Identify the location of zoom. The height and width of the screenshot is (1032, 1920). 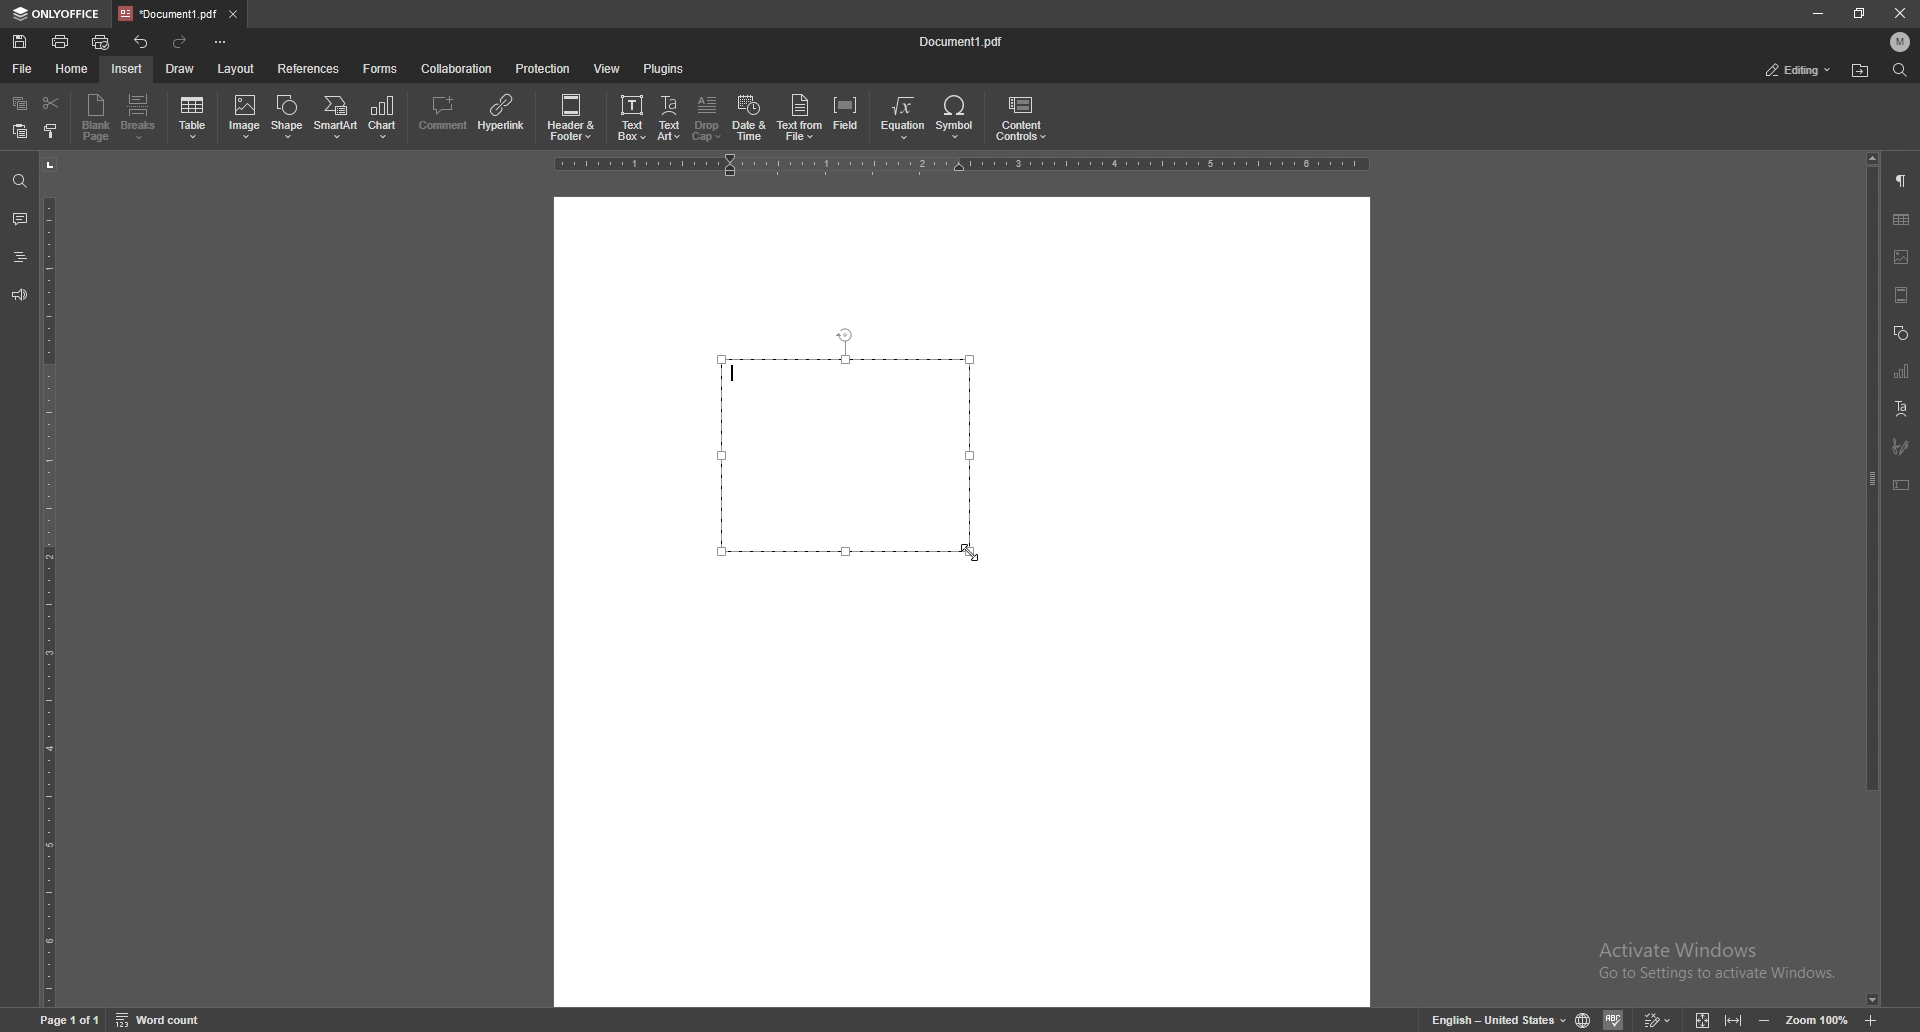
(1817, 1021).